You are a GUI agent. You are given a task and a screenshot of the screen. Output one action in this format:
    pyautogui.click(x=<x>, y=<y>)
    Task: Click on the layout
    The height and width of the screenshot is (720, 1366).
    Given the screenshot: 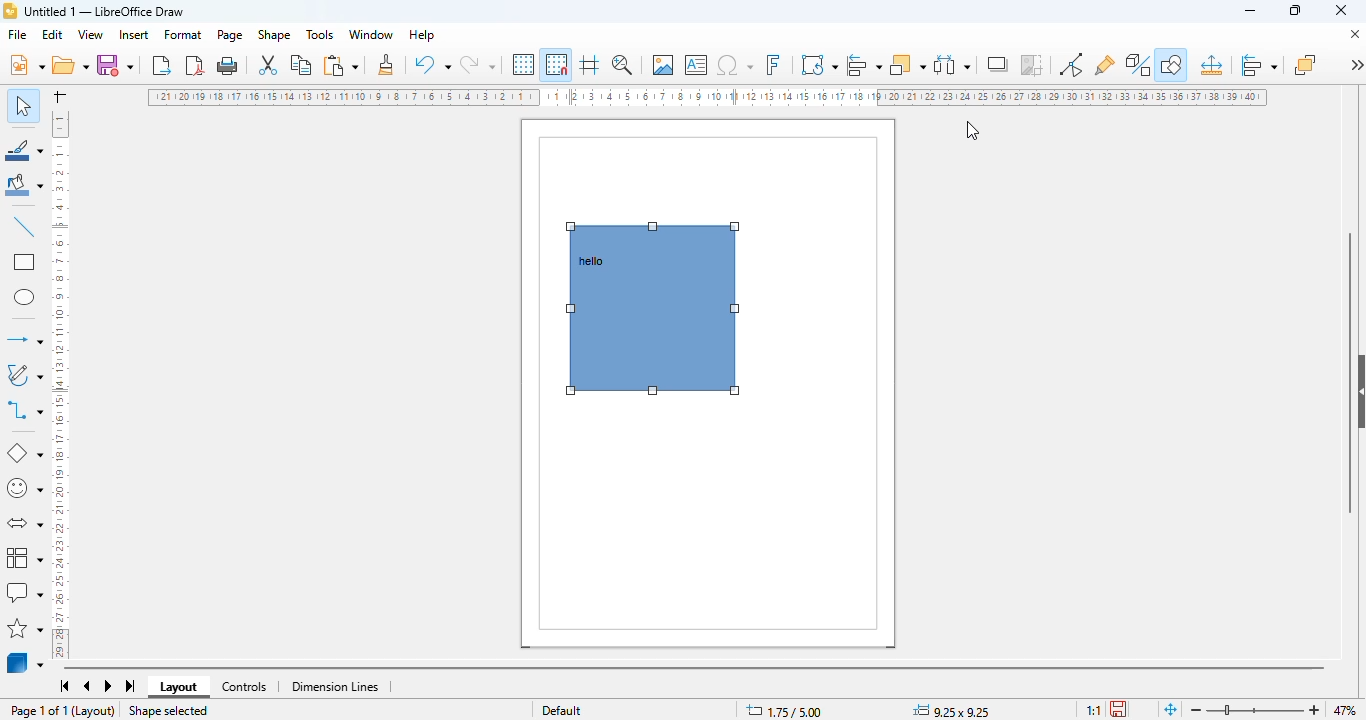 What is the action you would take?
    pyautogui.click(x=179, y=687)
    